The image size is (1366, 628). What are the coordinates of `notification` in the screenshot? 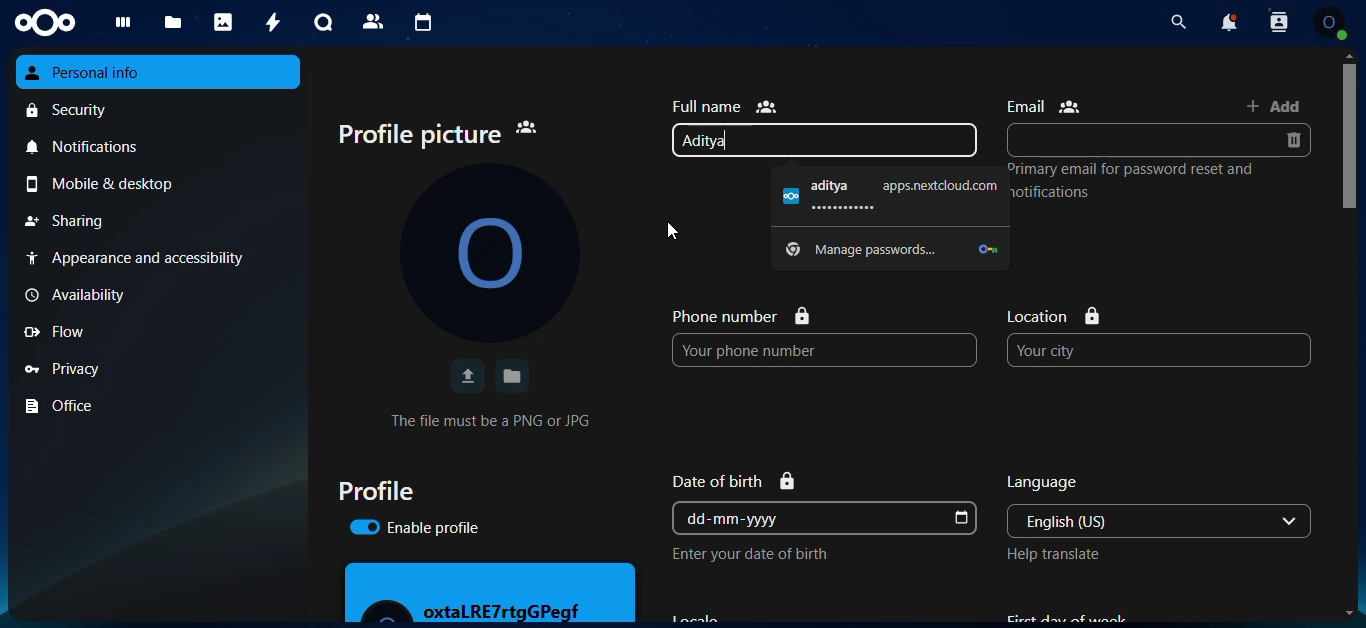 It's located at (1230, 21).